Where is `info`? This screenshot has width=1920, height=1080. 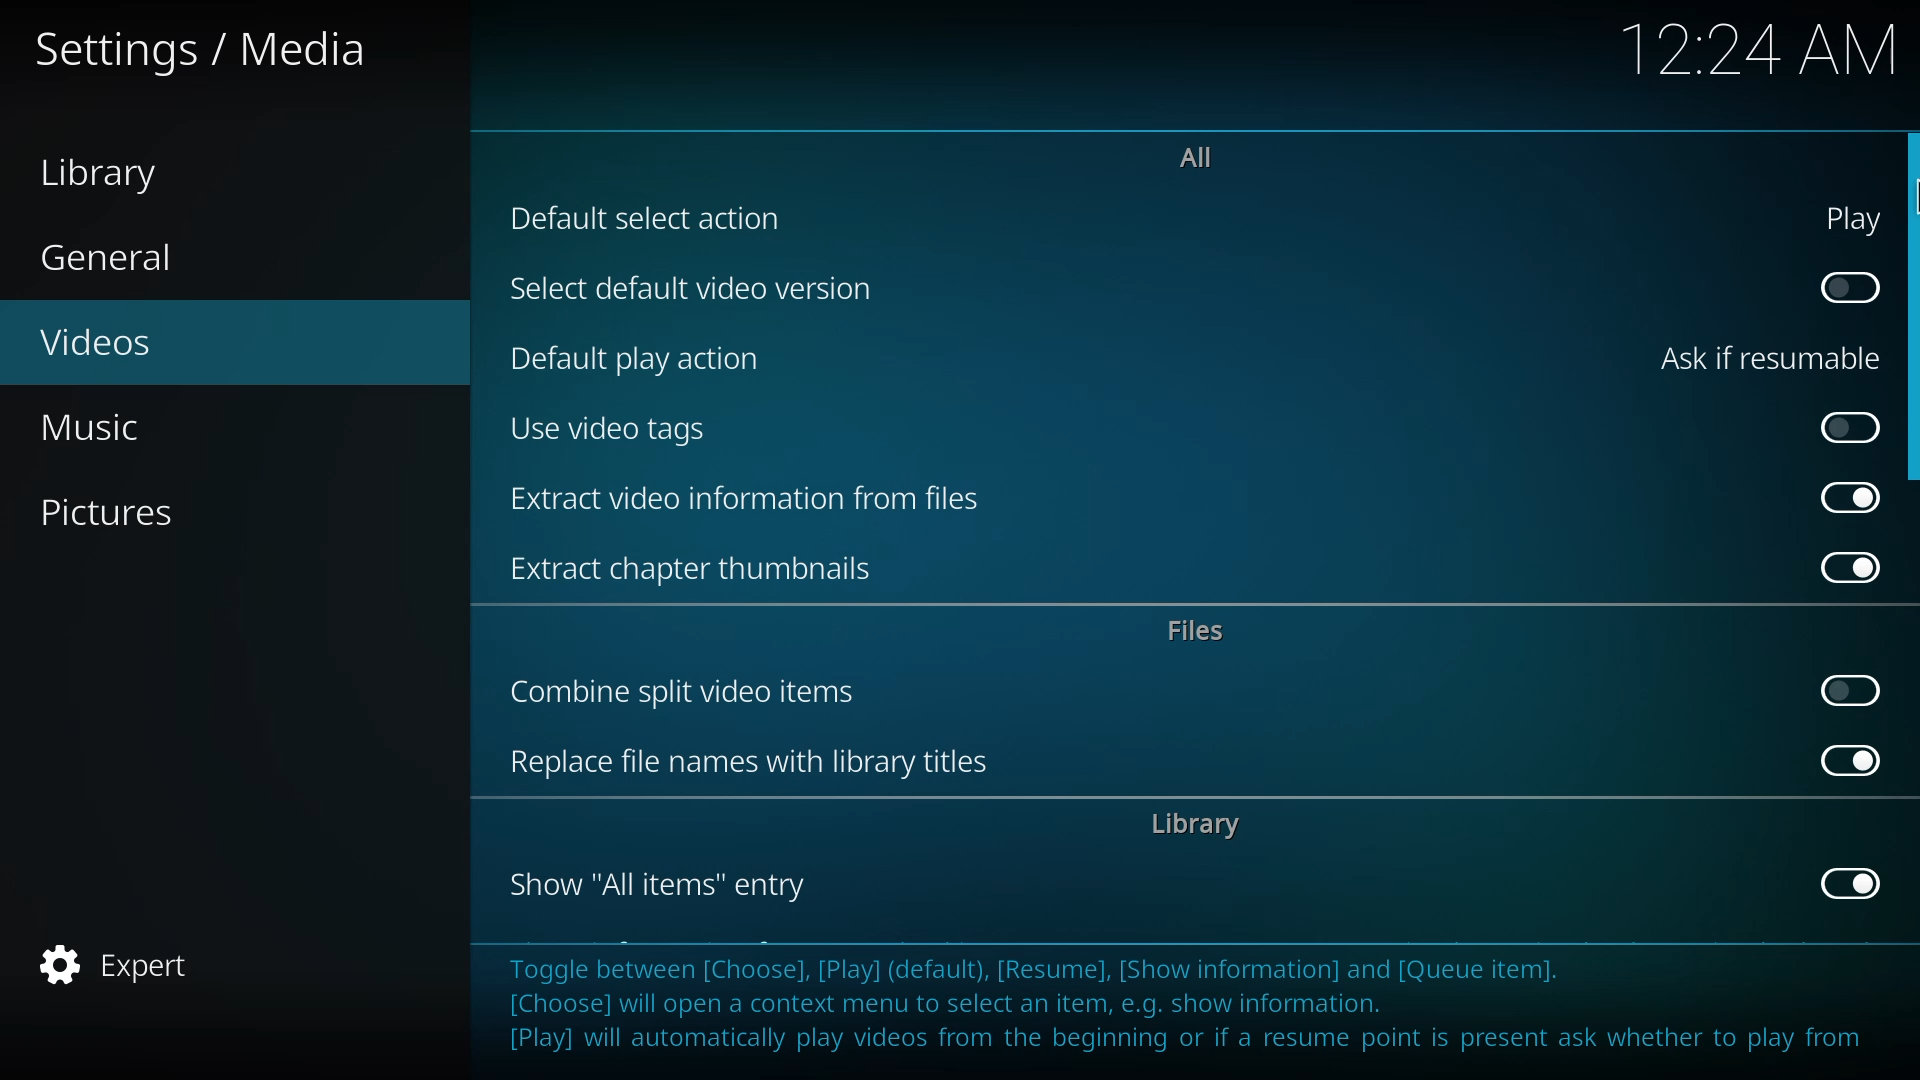
info is located at coordinates (1189, 1008).